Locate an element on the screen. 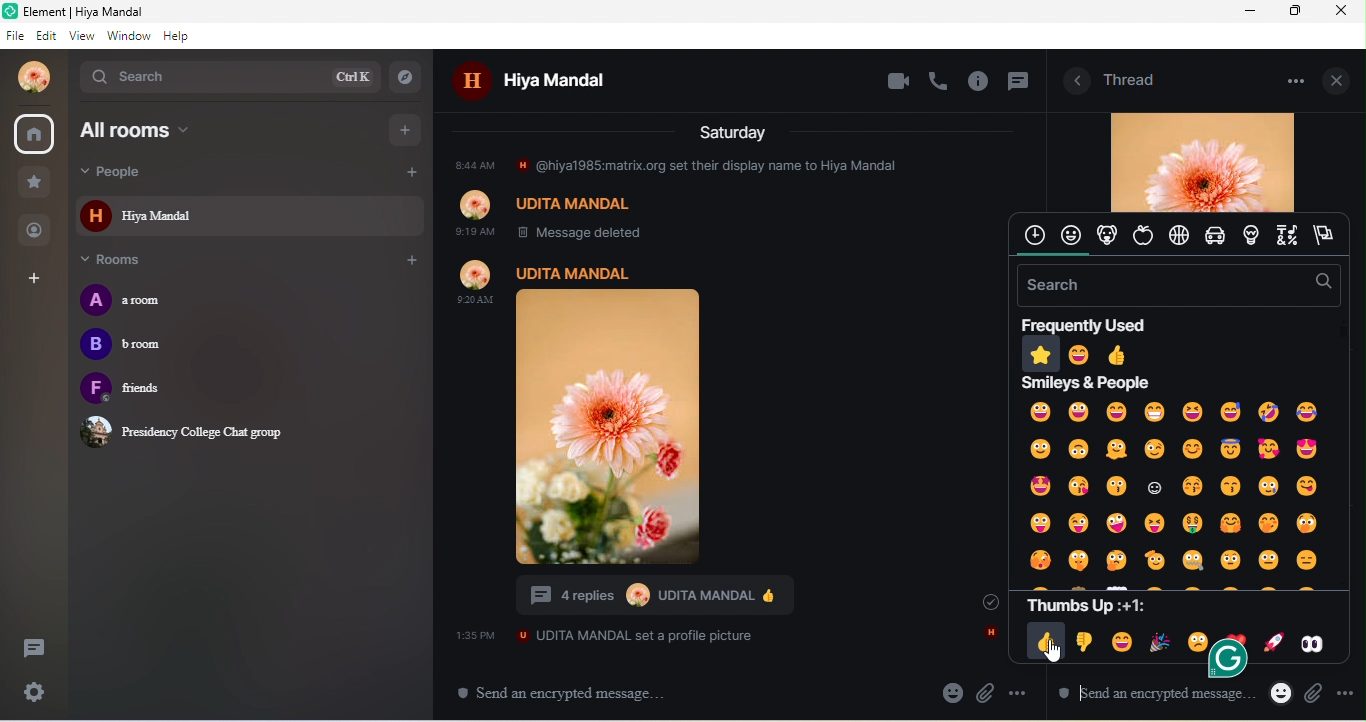 This screenshot has width=1366, height=722. window is located at coordinates (129, 36).